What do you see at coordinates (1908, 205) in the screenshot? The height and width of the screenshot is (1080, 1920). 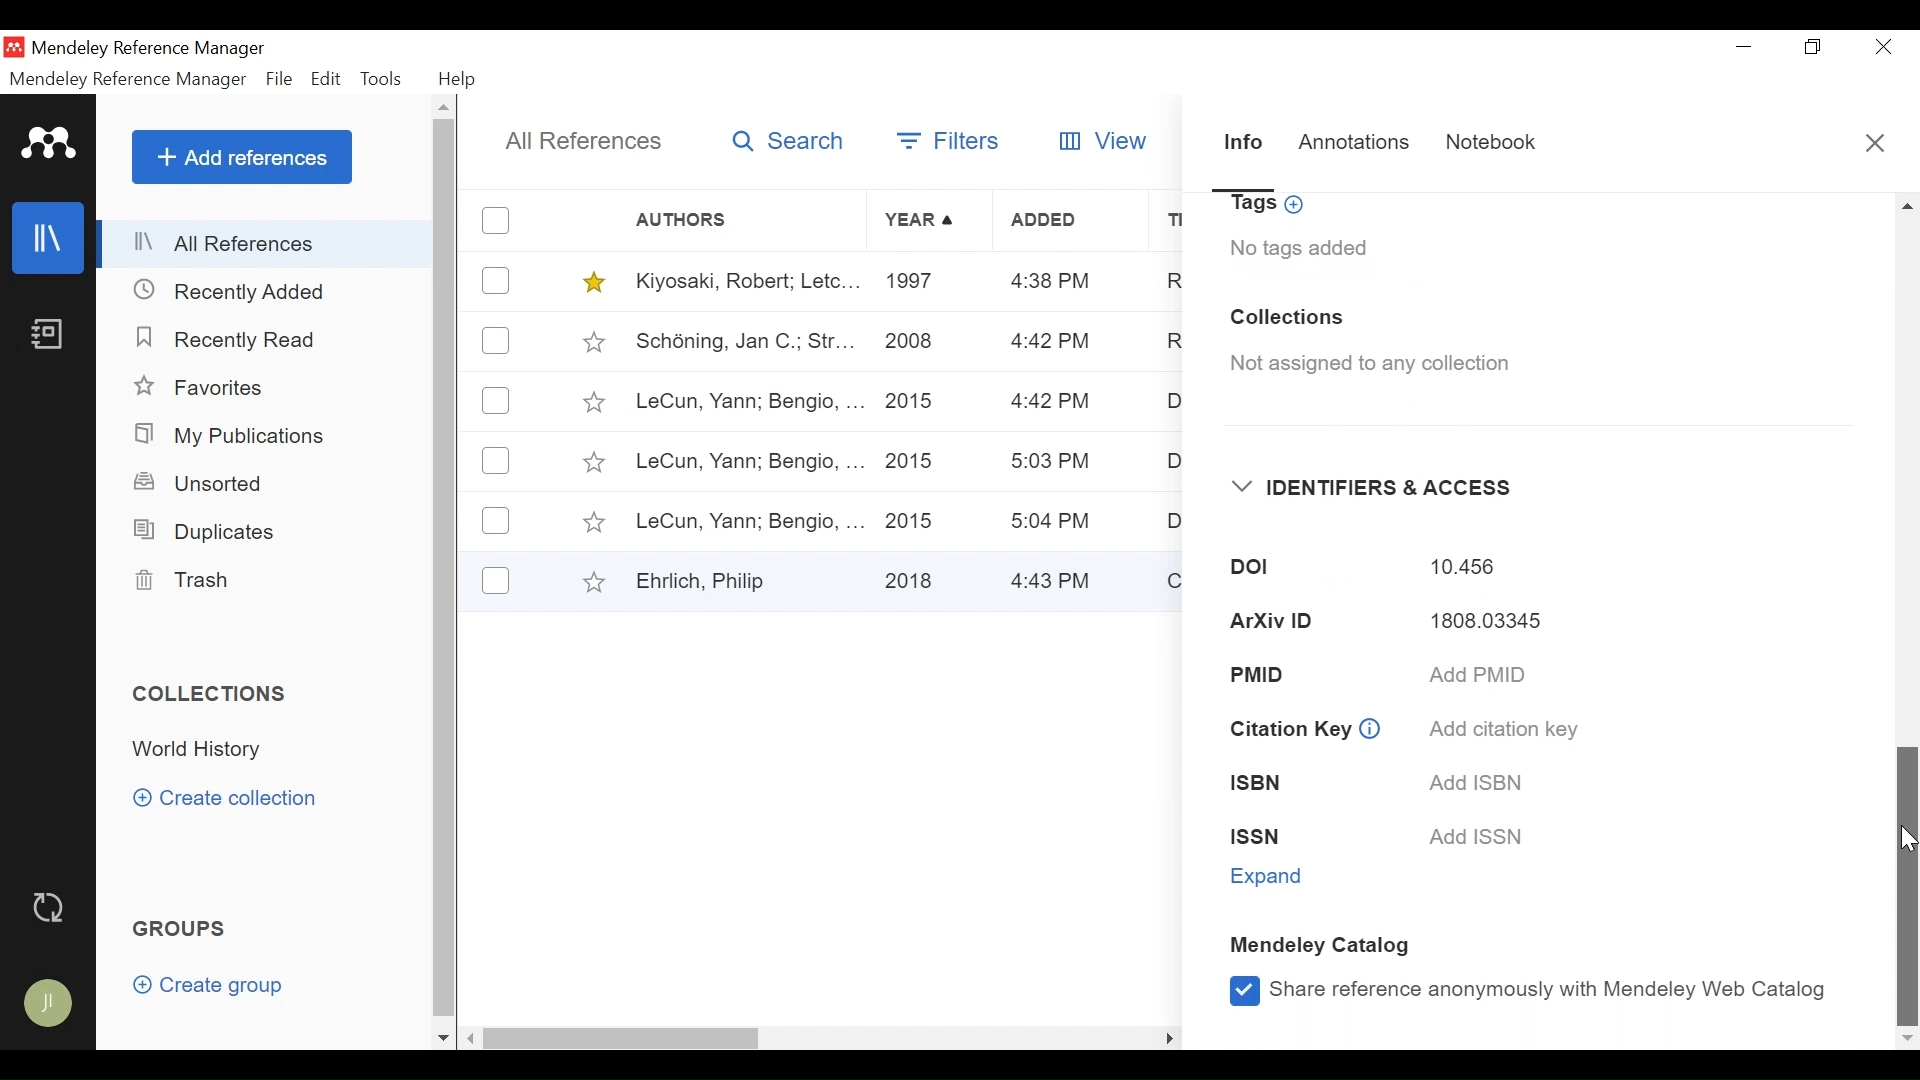 I see `Scroll up` at bounding box center [1908, 205].